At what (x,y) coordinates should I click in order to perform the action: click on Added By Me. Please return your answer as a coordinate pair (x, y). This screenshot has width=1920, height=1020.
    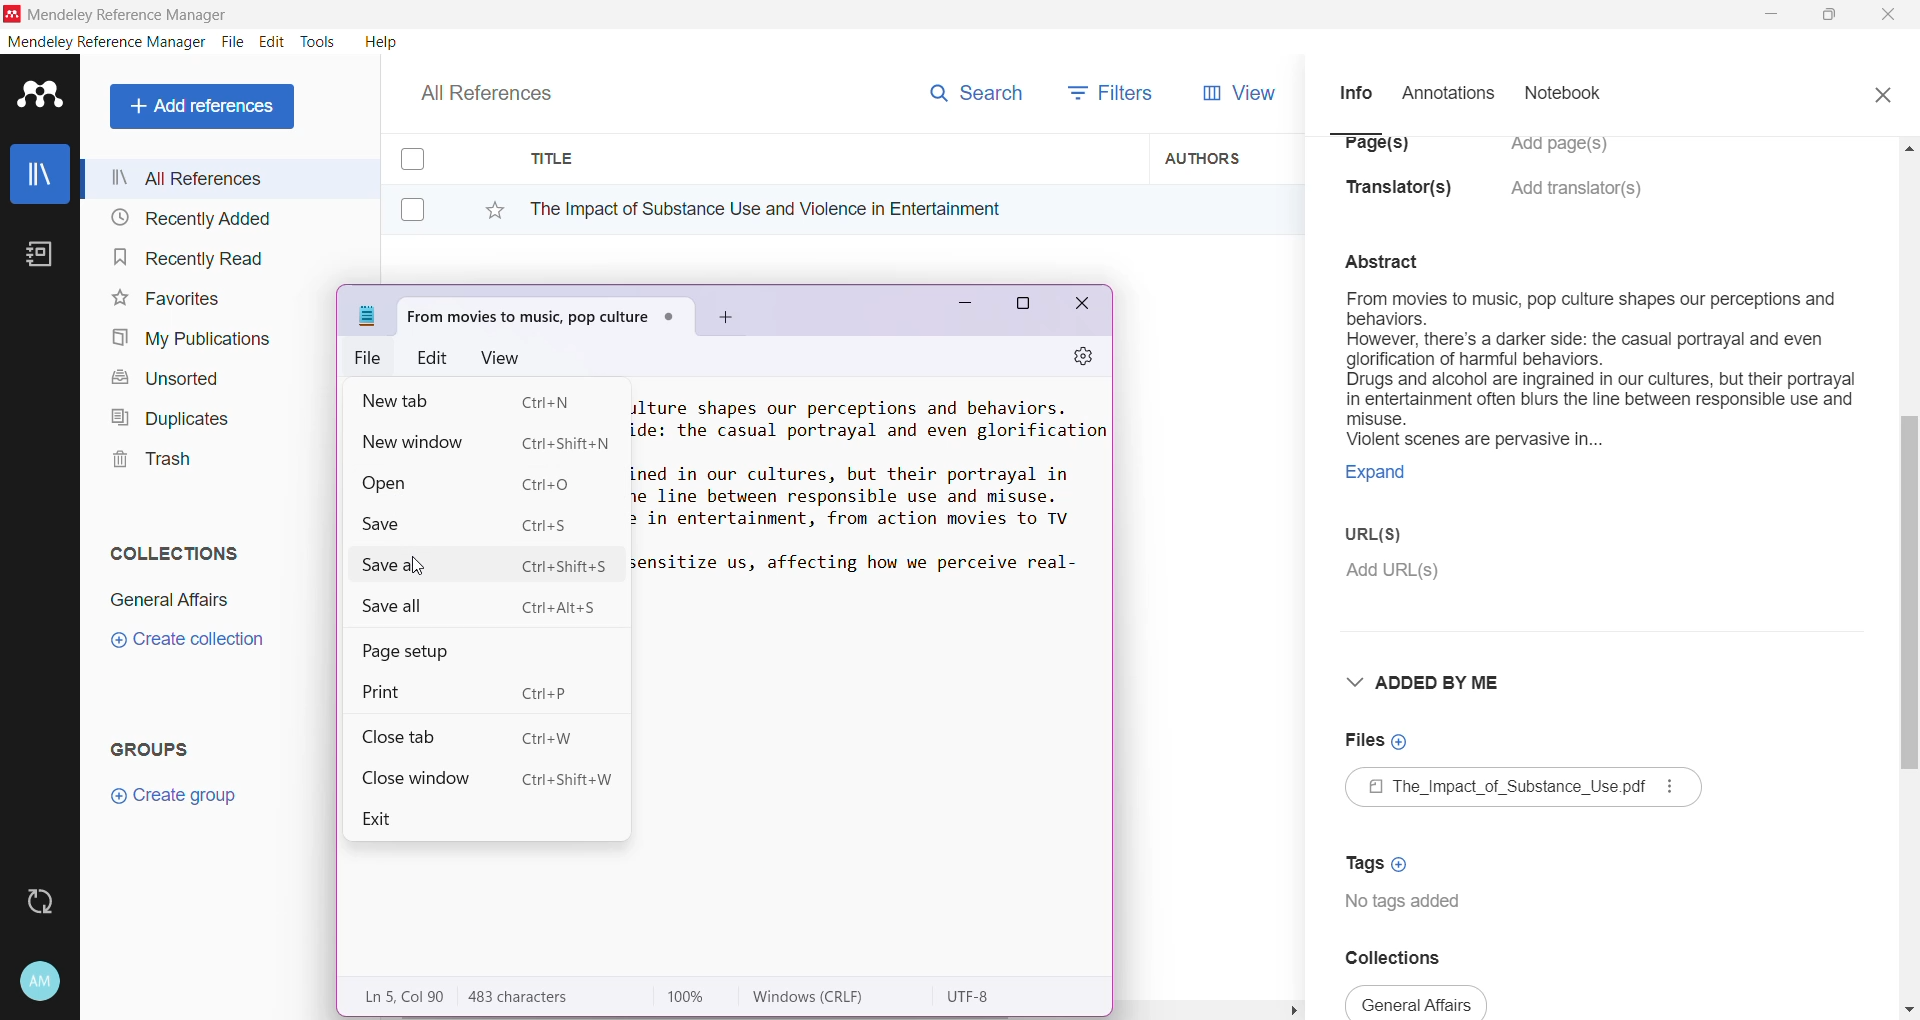
    Looking at the image, I should click on (1429, 682).